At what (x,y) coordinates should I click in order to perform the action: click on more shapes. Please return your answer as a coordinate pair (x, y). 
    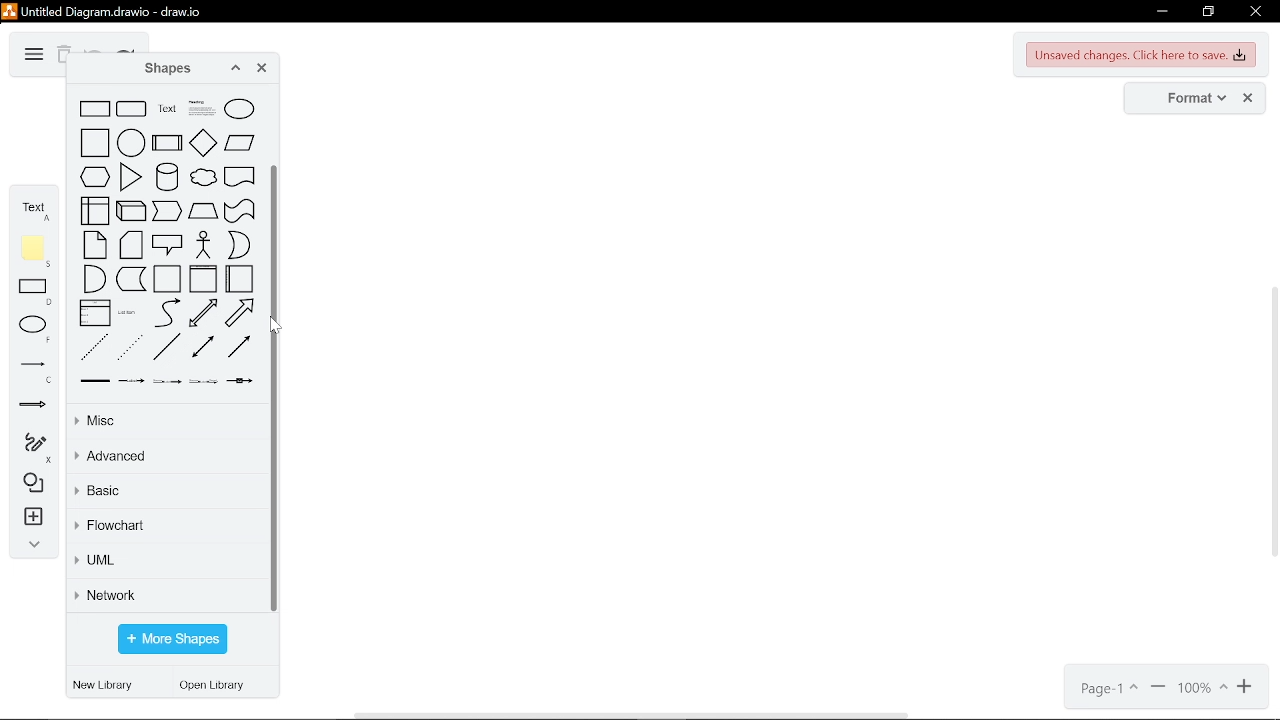
    Looking at the image, I should click on (172, 640).